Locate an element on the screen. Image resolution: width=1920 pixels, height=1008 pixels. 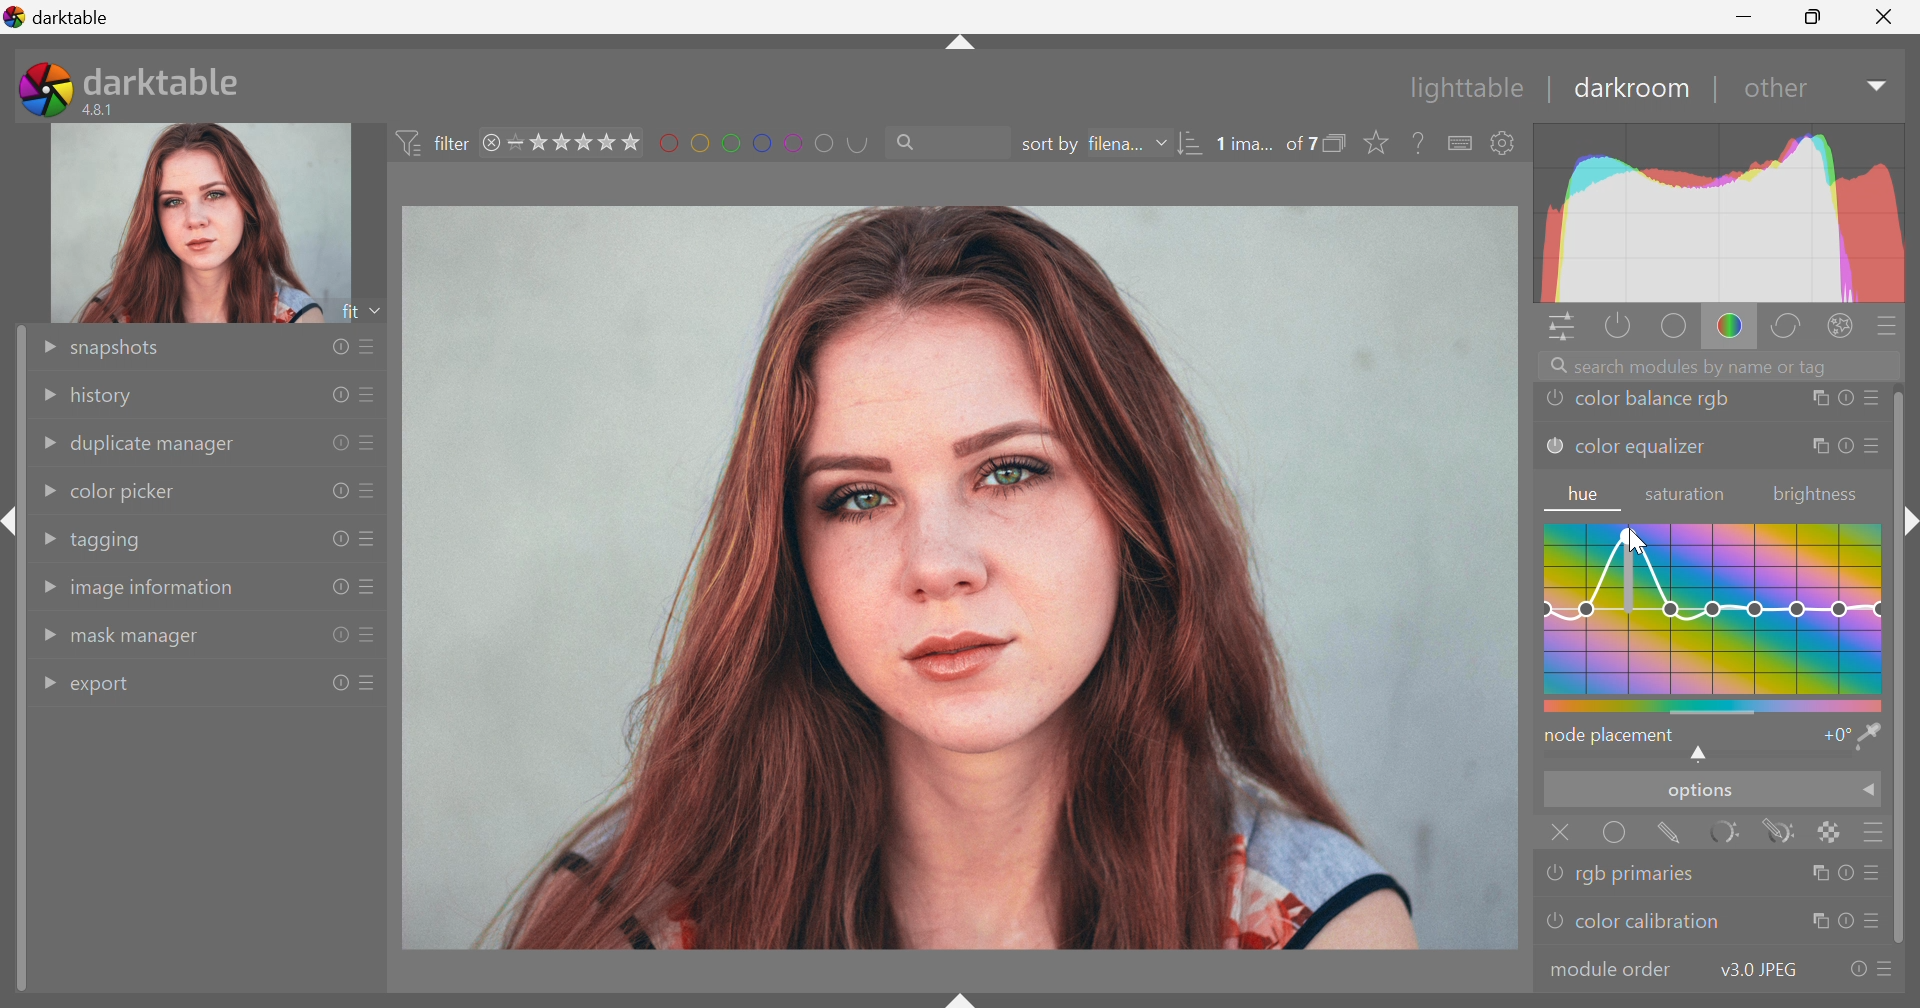
presets is located at coordinates (369, 588).